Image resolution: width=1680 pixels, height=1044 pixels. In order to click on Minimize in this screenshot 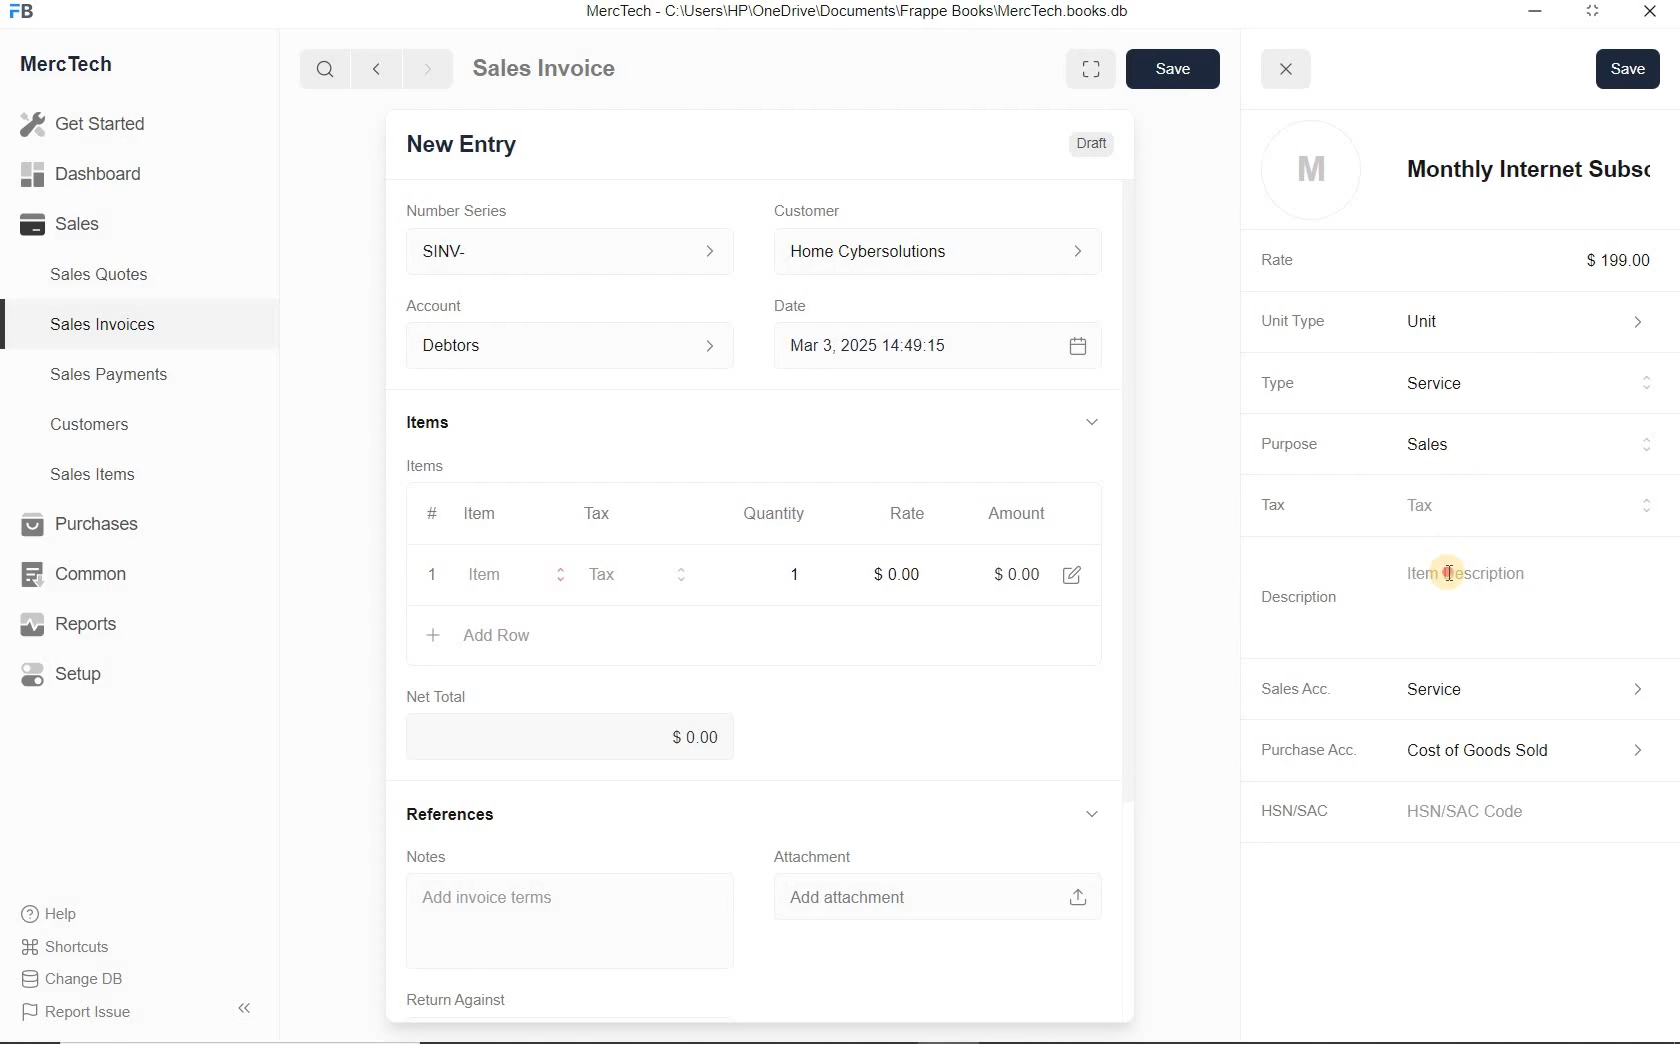, I will do `click(1517, 14)`.